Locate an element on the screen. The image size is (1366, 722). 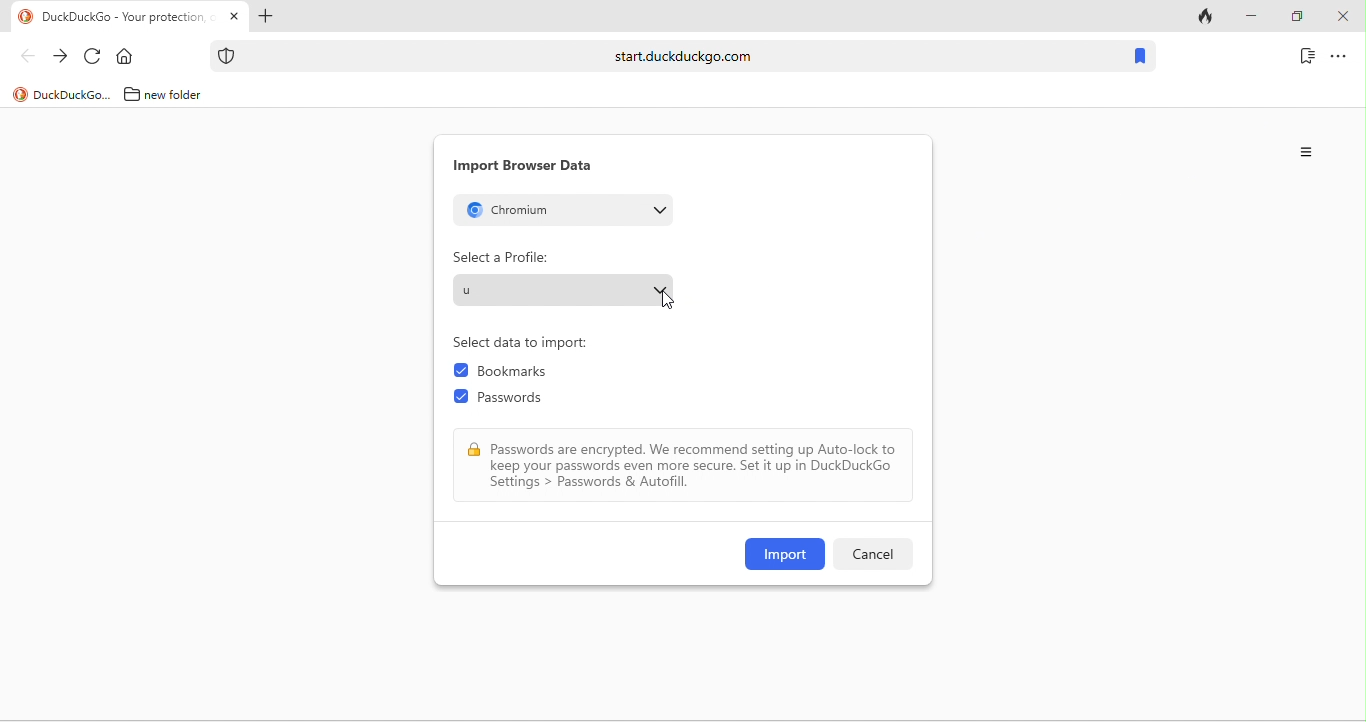
select a profile is located at coordinates (501, 257).